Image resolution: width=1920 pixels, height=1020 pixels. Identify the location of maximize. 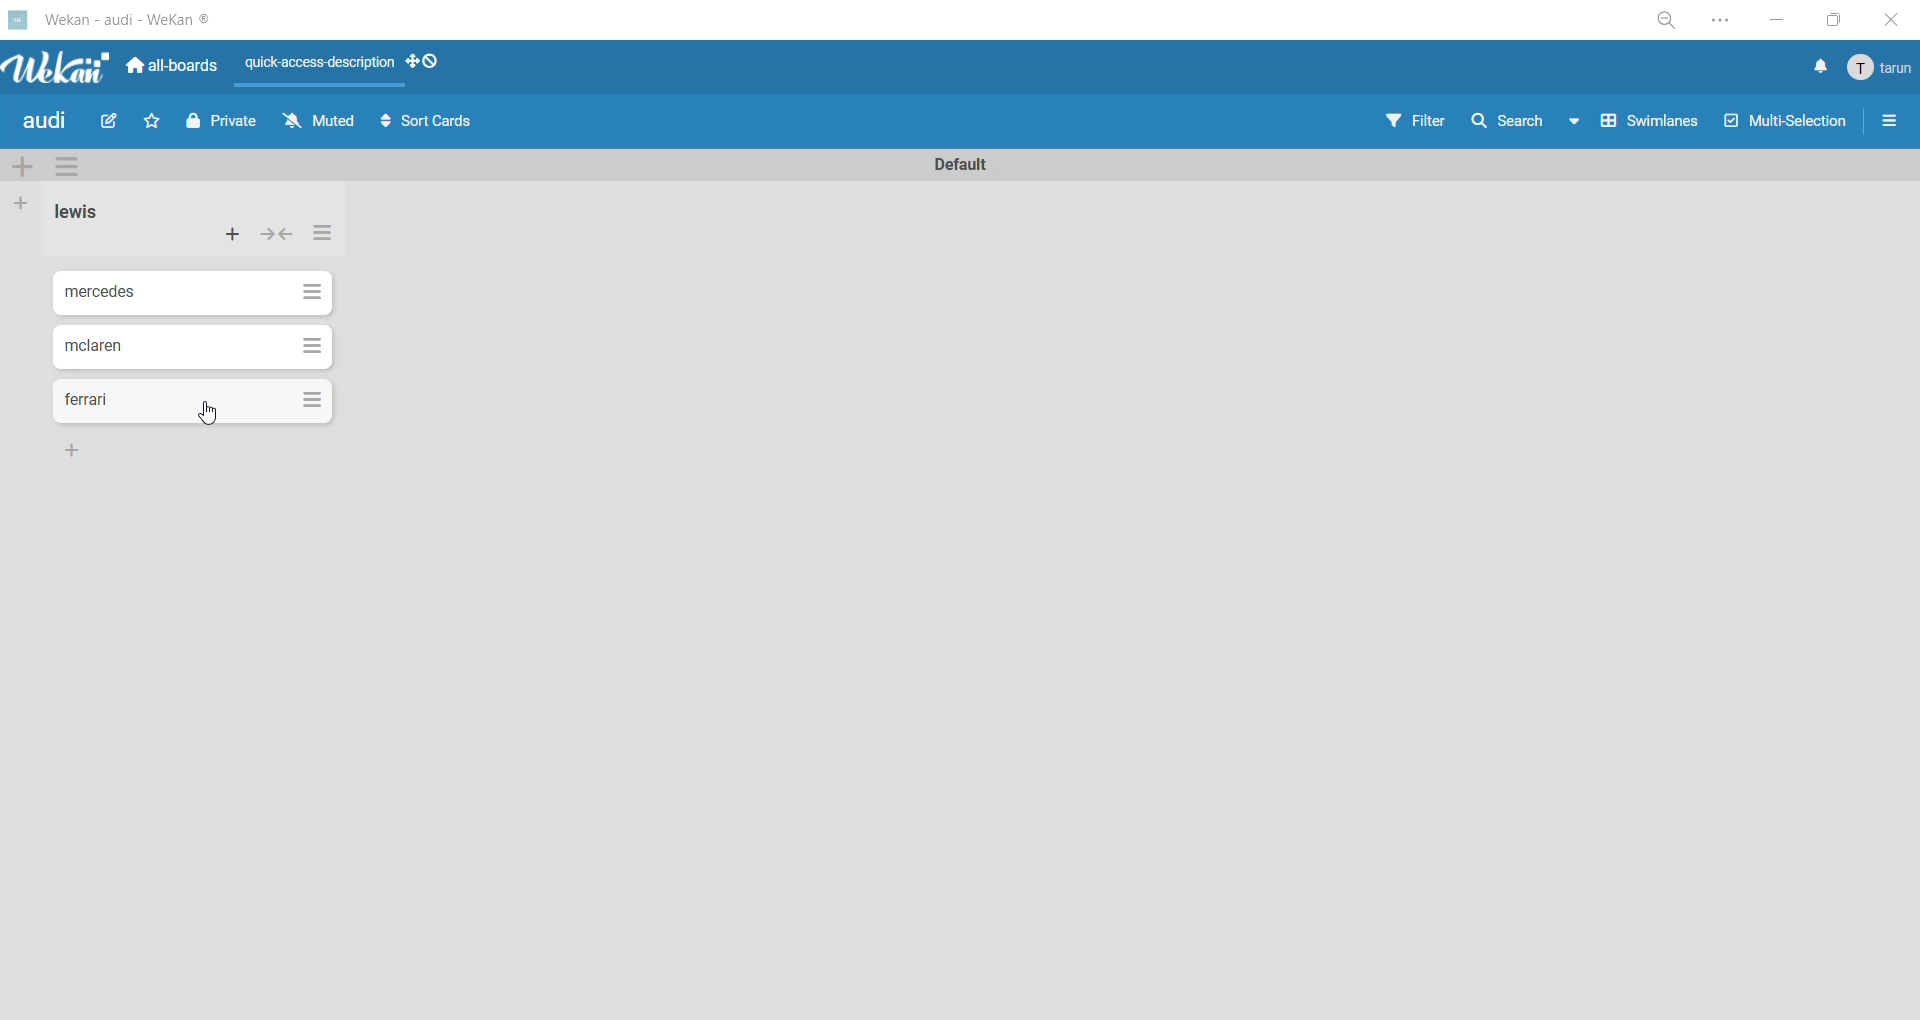
(1829, 23).